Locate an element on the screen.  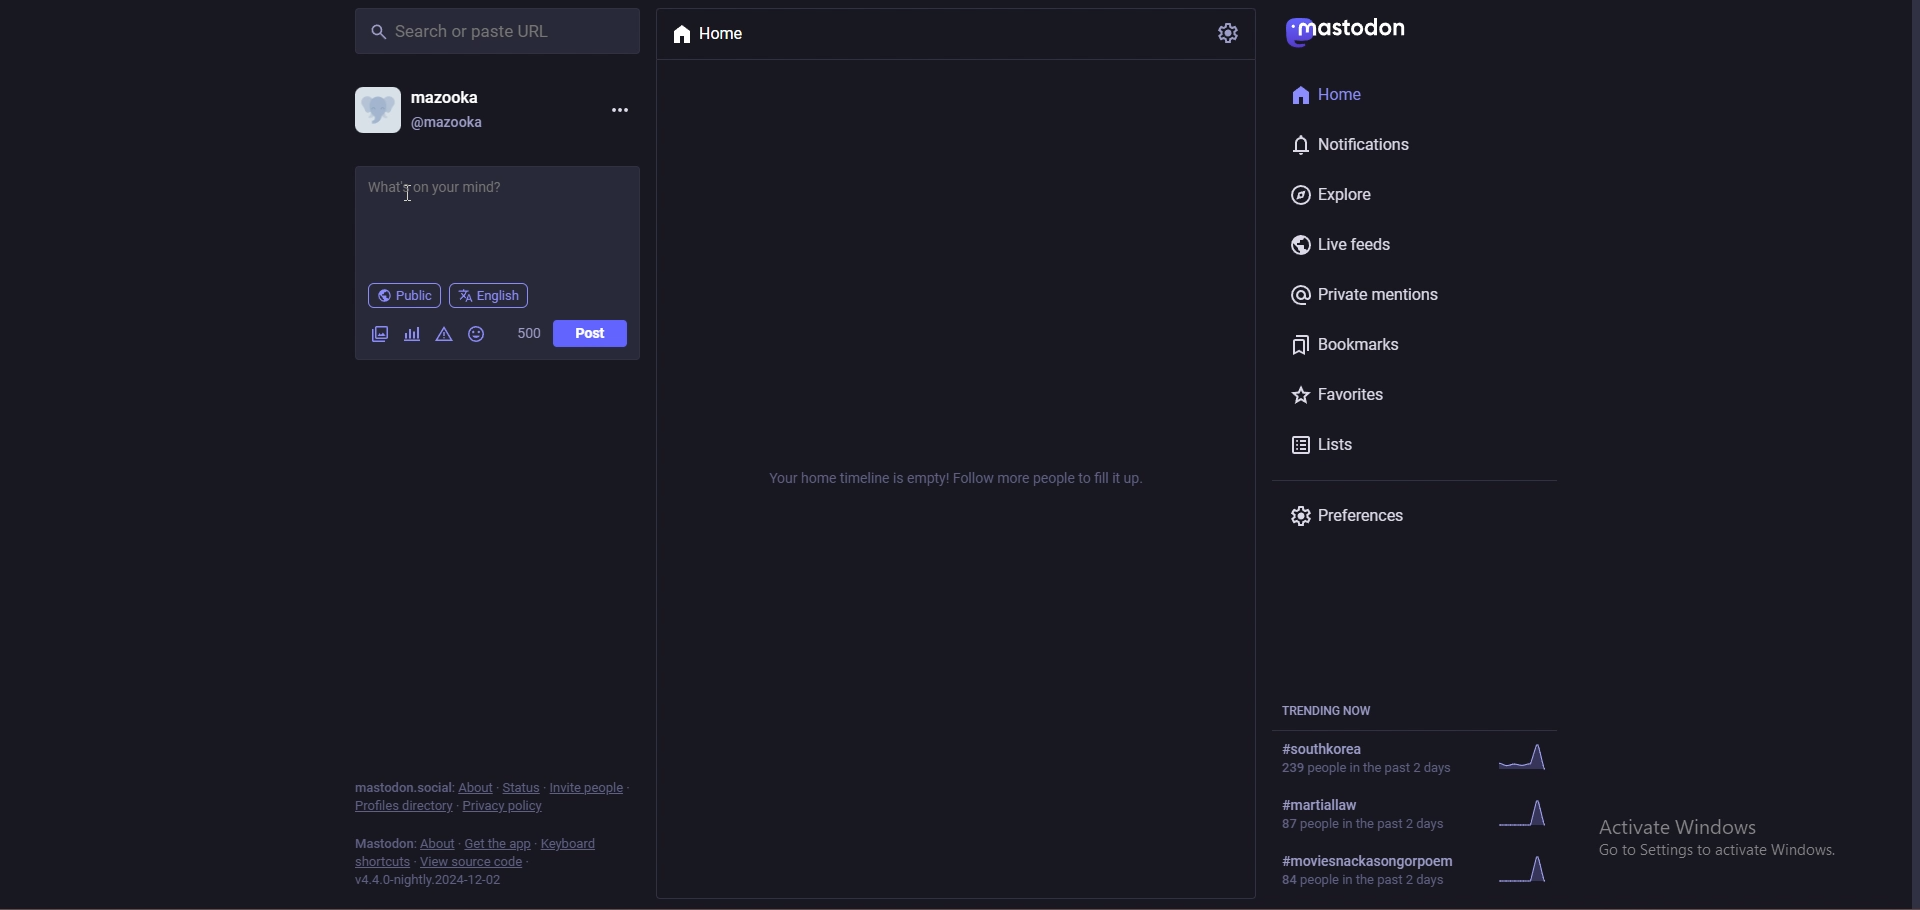
v4.4.0-nightly.2024-12-02 is located at coordinates (429, 881).